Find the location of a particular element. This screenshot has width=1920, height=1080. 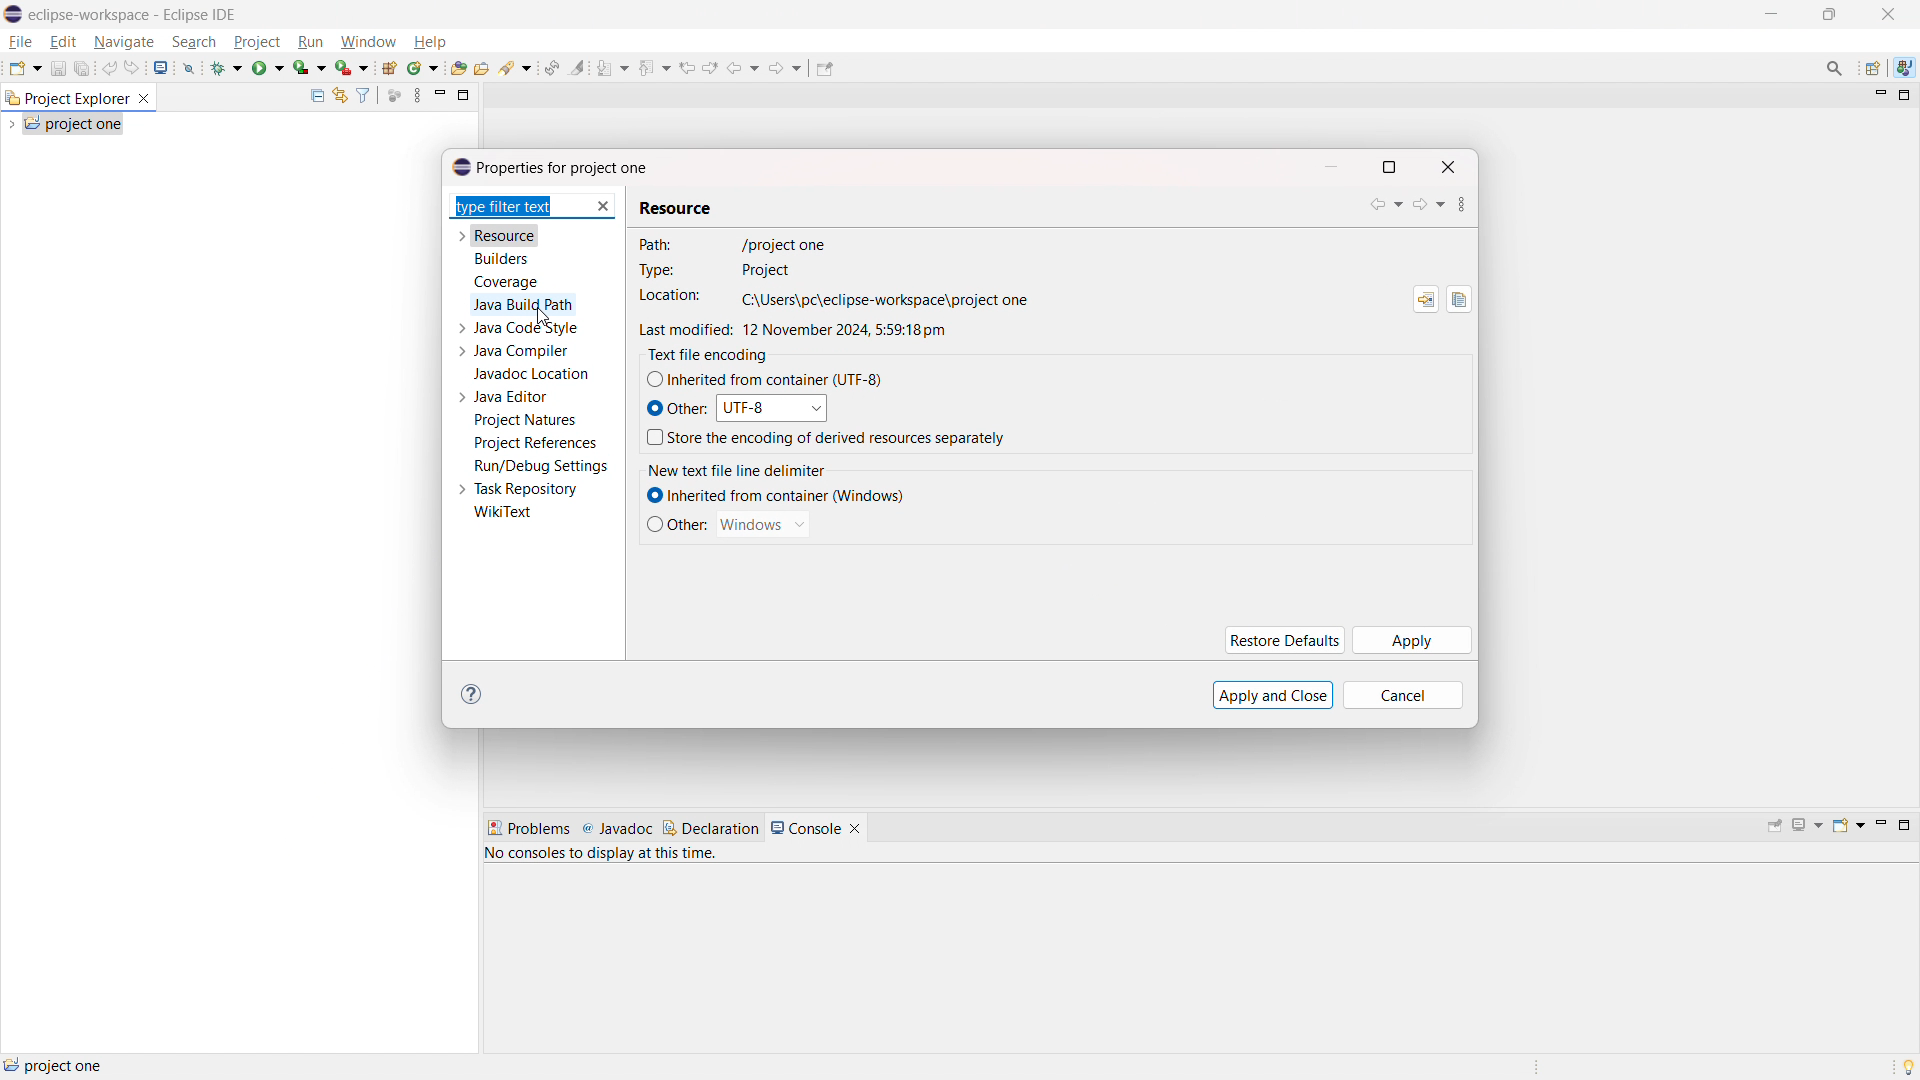

properties for project one is located at coordinates (551, 167).